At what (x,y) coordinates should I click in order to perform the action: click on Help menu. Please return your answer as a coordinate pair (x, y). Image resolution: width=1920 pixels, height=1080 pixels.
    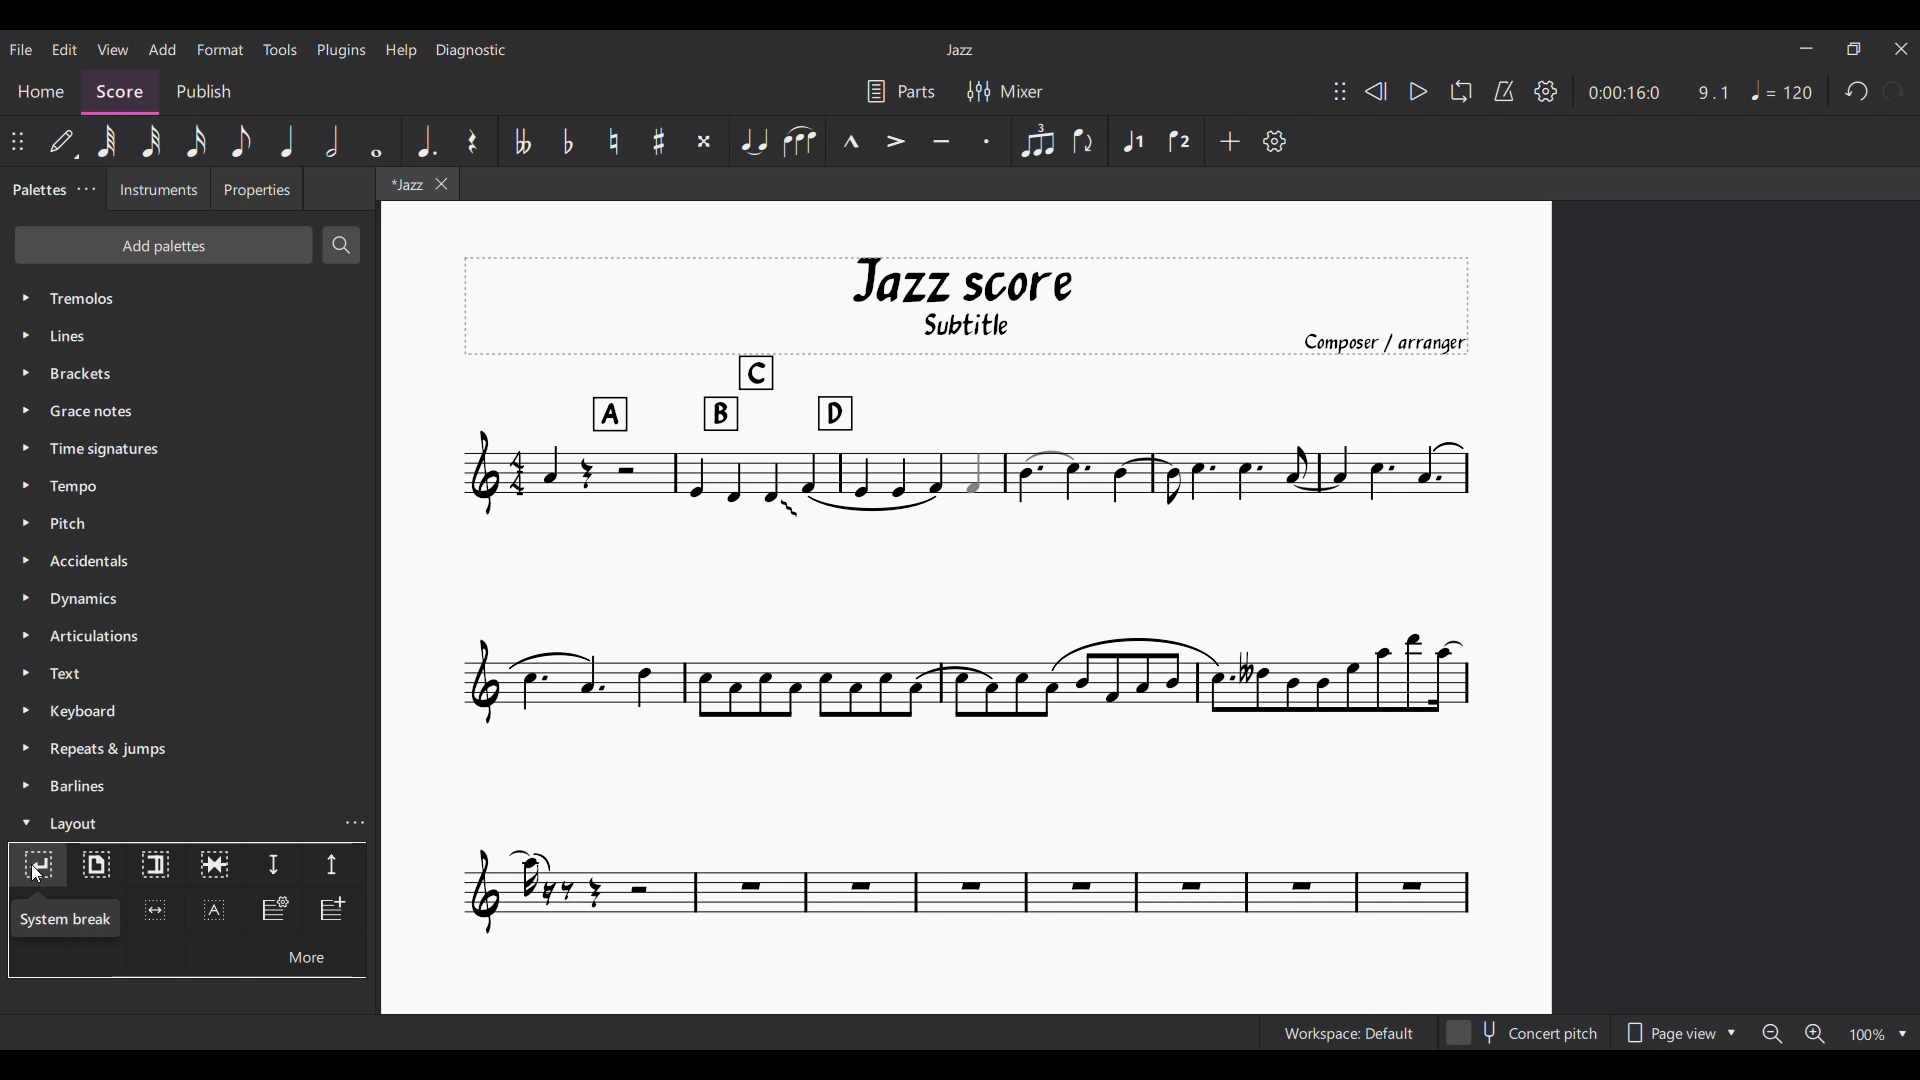
    Looking at the image, I should click on (402, 51).